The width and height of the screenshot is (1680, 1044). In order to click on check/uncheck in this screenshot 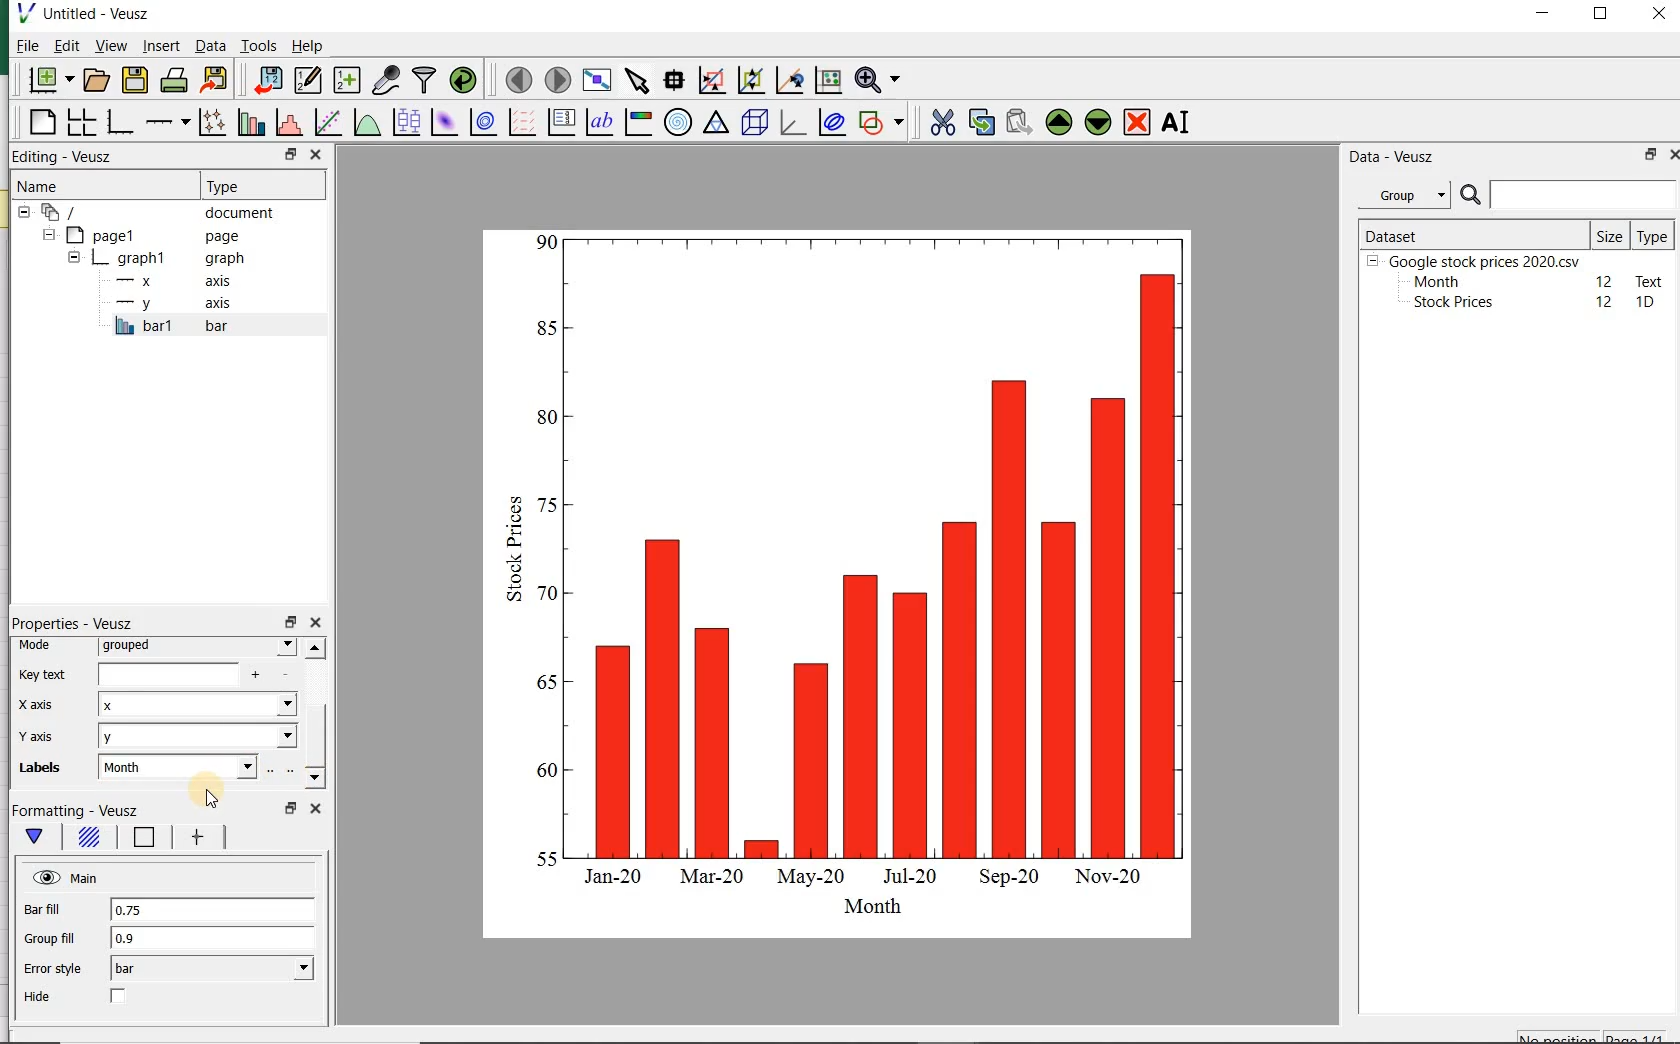, I will do `click(120, 997)`.